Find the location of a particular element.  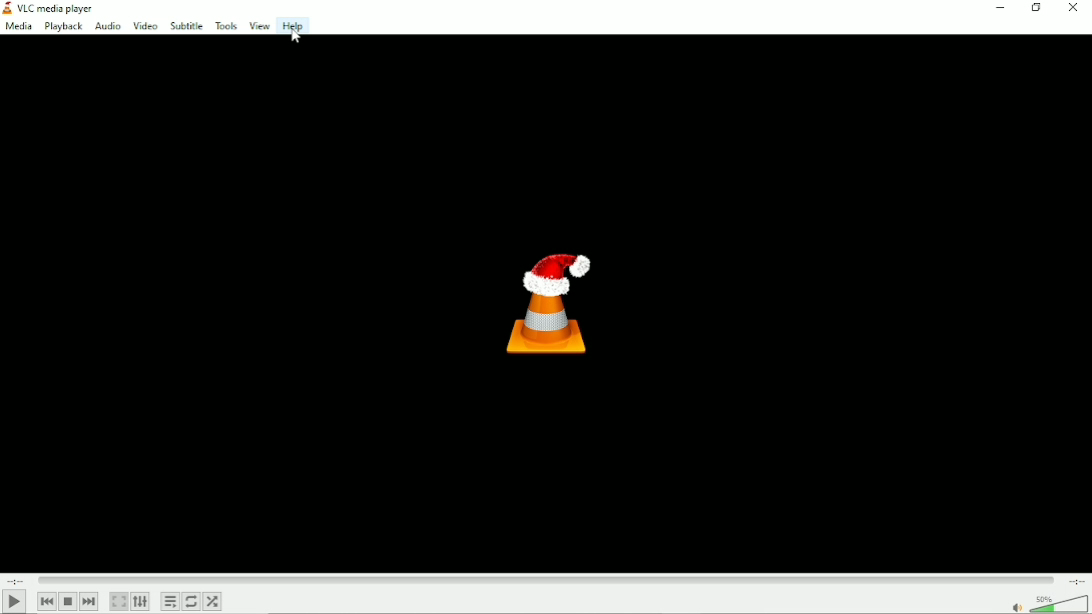

Next is located at coordinates (89, 601).